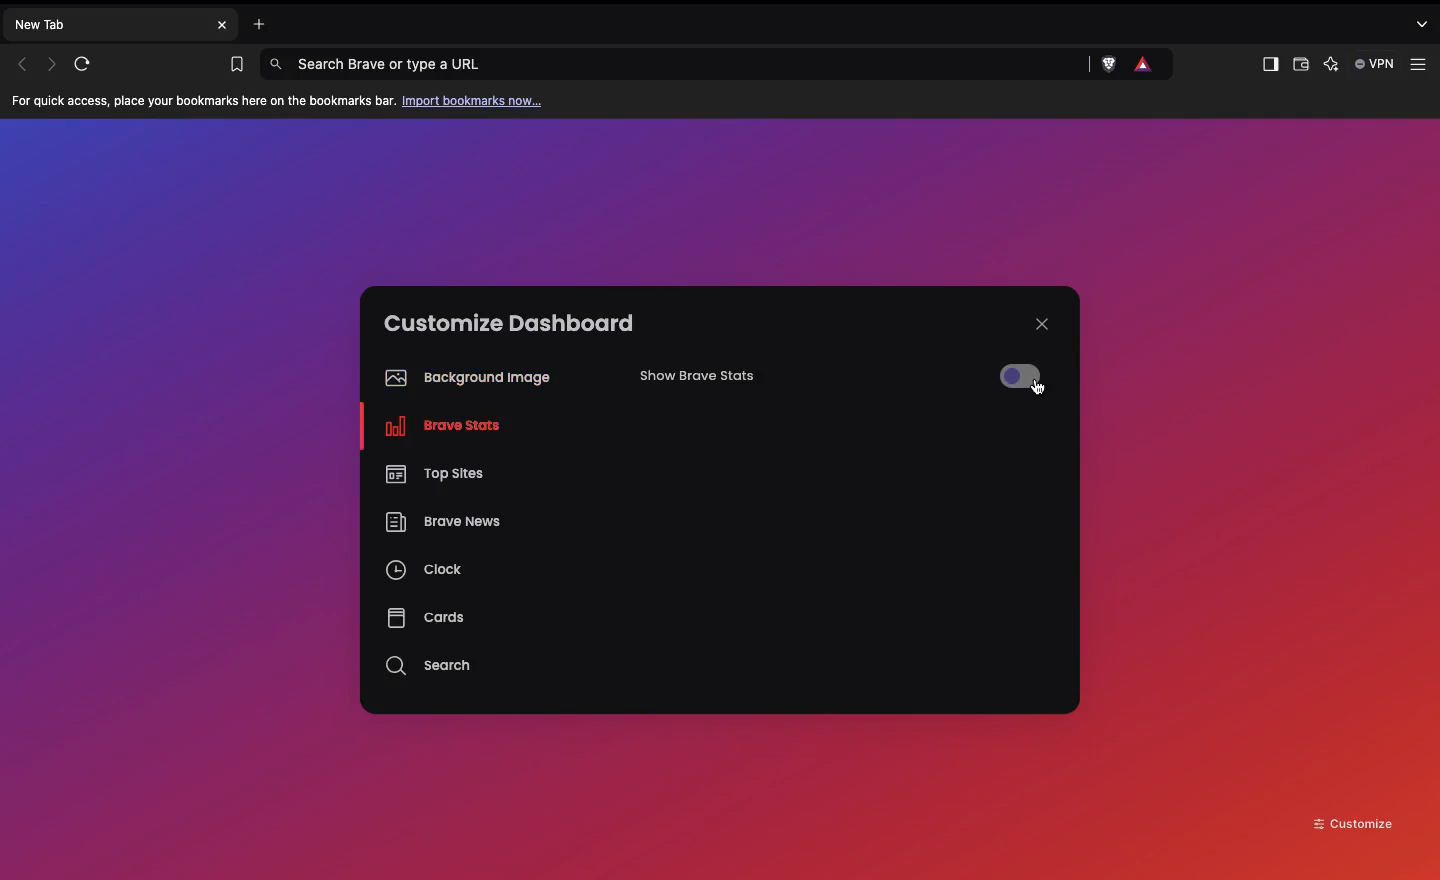 The image size is (1440, 880). I want to click on Leo AI, so click(1330, 66).